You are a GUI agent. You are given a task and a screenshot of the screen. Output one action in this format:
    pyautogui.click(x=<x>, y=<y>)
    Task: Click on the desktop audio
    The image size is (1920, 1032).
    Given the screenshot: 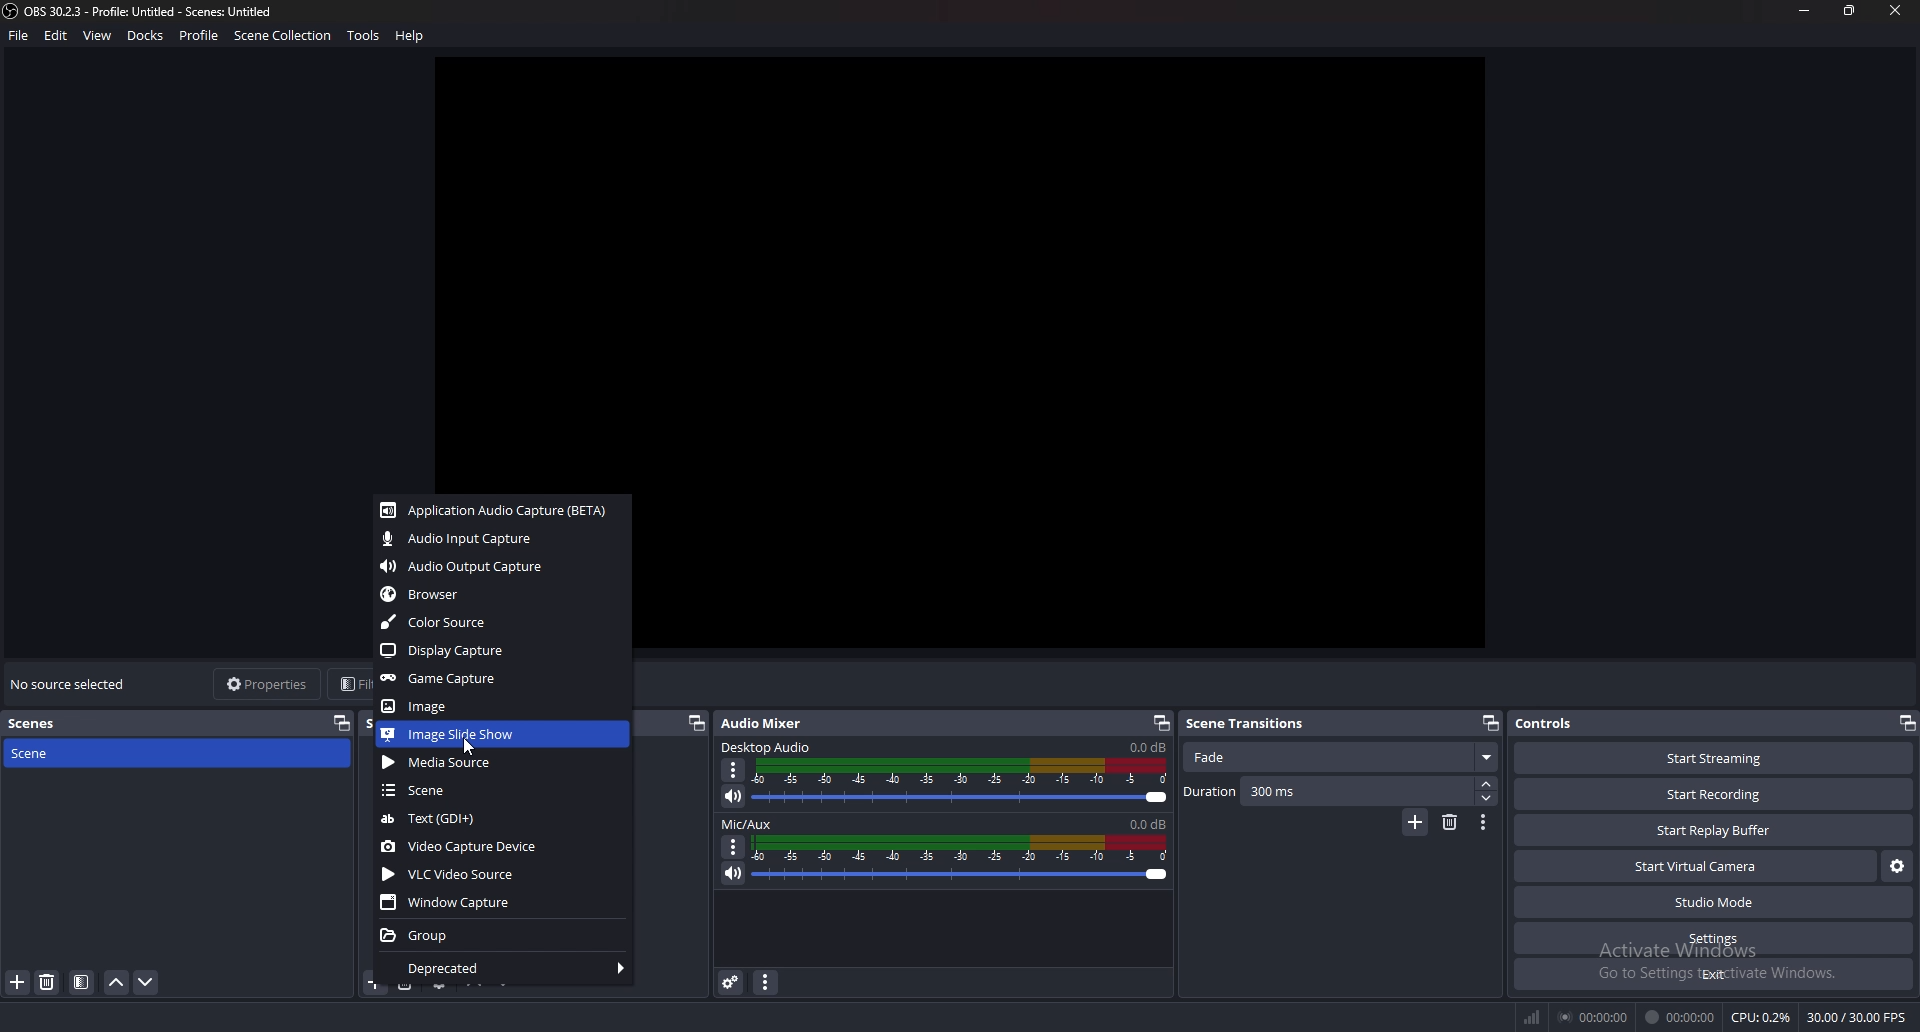 What is the action you would take?
    pyautogui.click(x=768, y=747)
    